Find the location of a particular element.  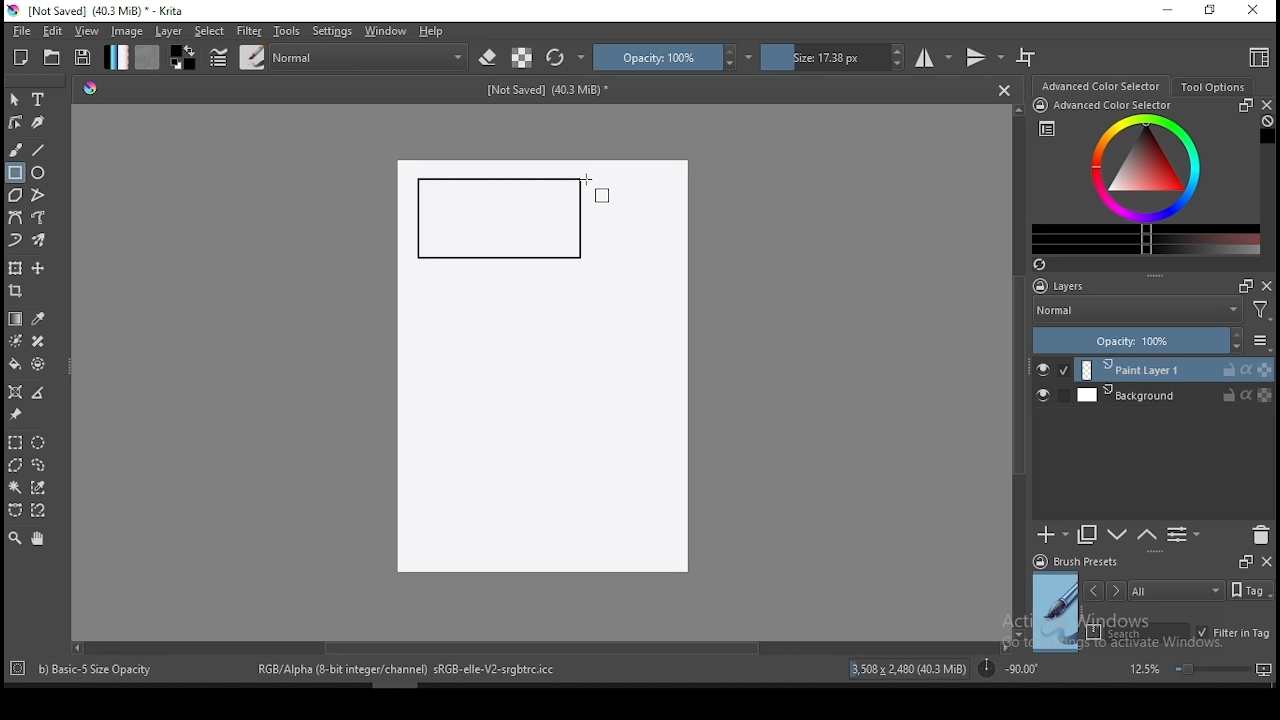

reference images tool is located at coordinates (14, 415).